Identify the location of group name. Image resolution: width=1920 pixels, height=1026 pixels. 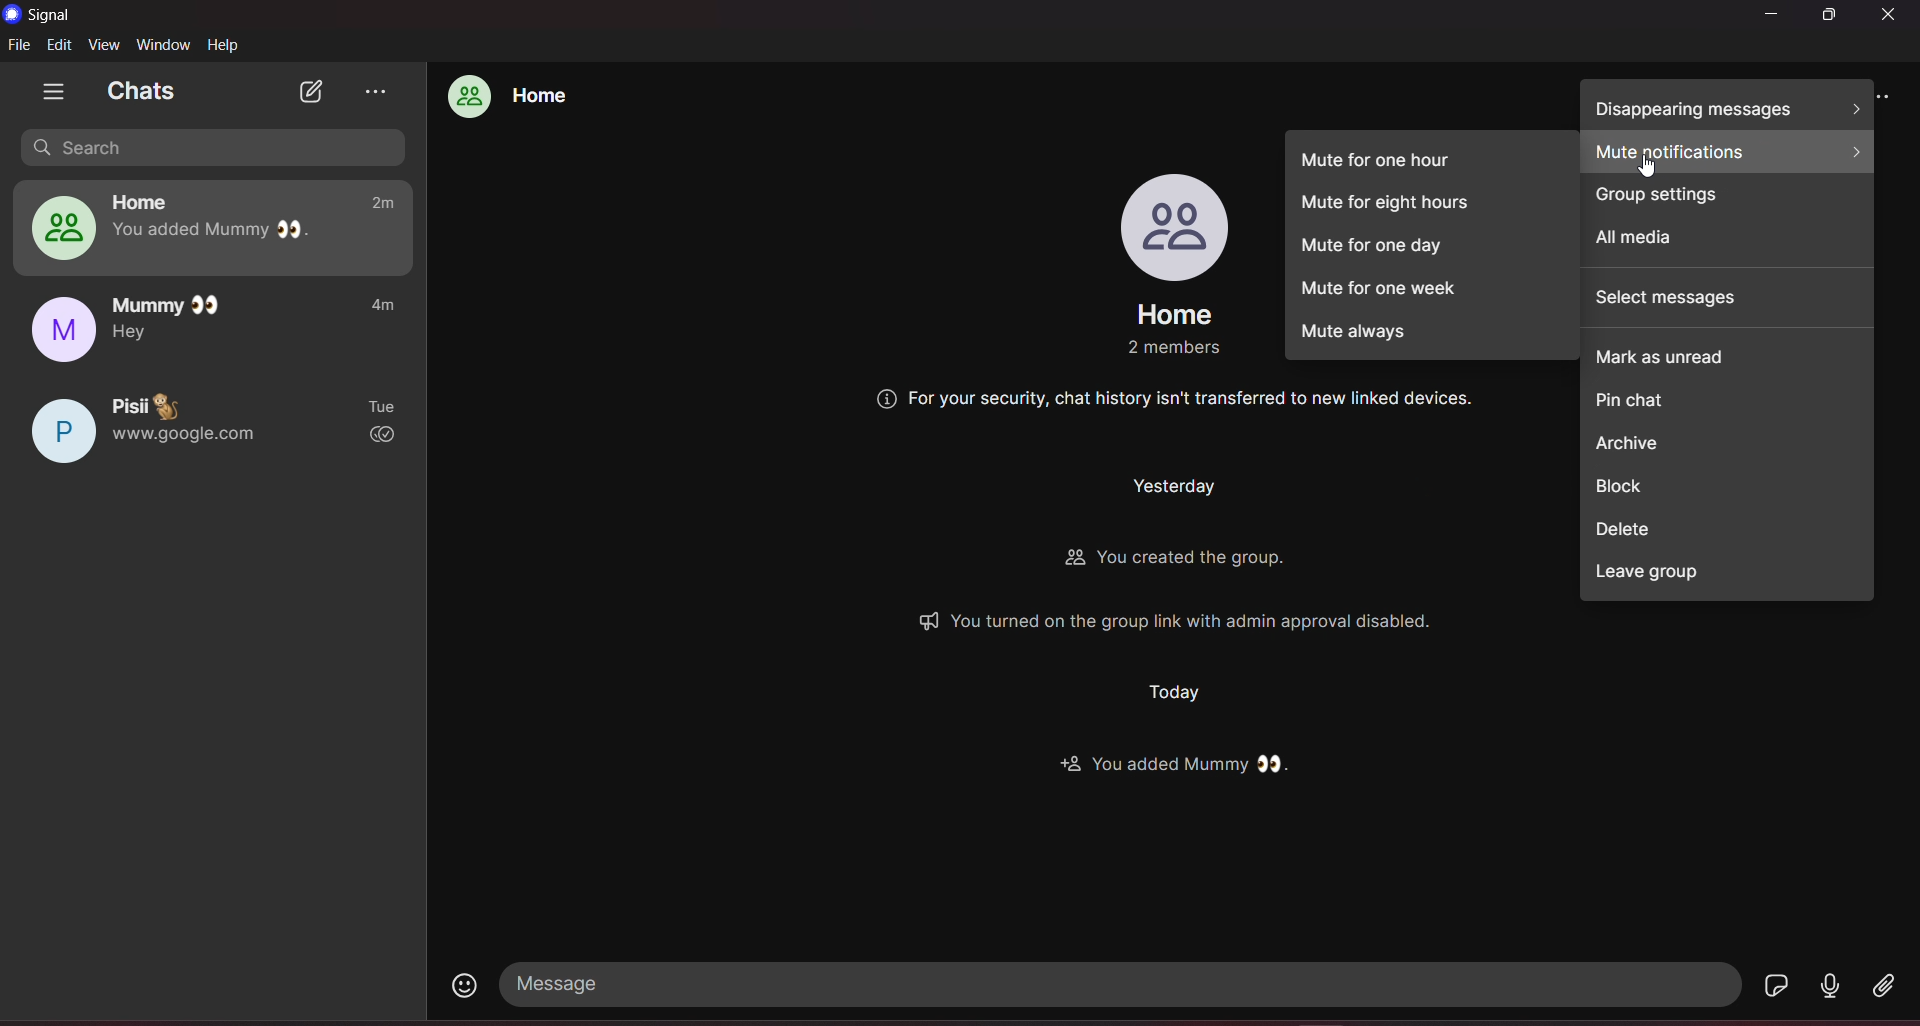
(1176, 314).